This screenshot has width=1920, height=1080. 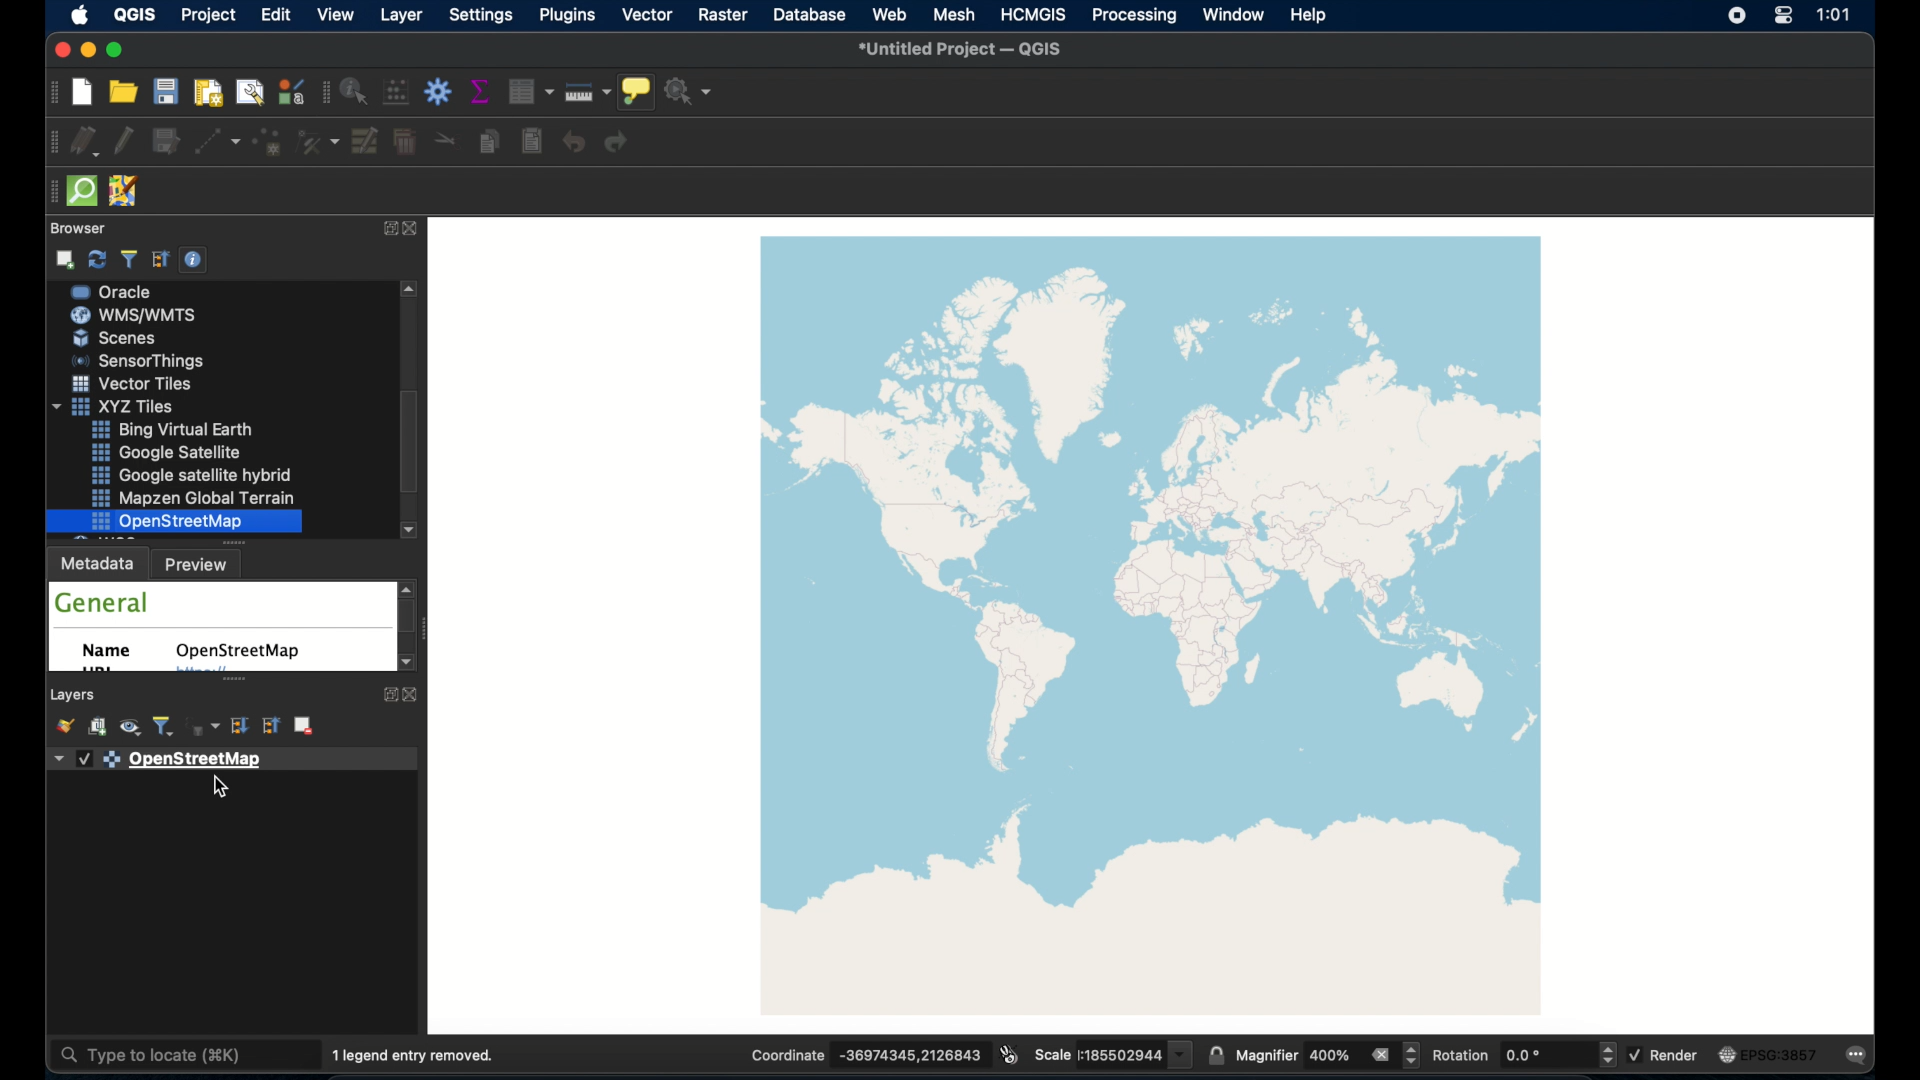 What do you see at coordinates (531, 142) in the screenshot?
I see `paste features` at bounding box center [531, 142].